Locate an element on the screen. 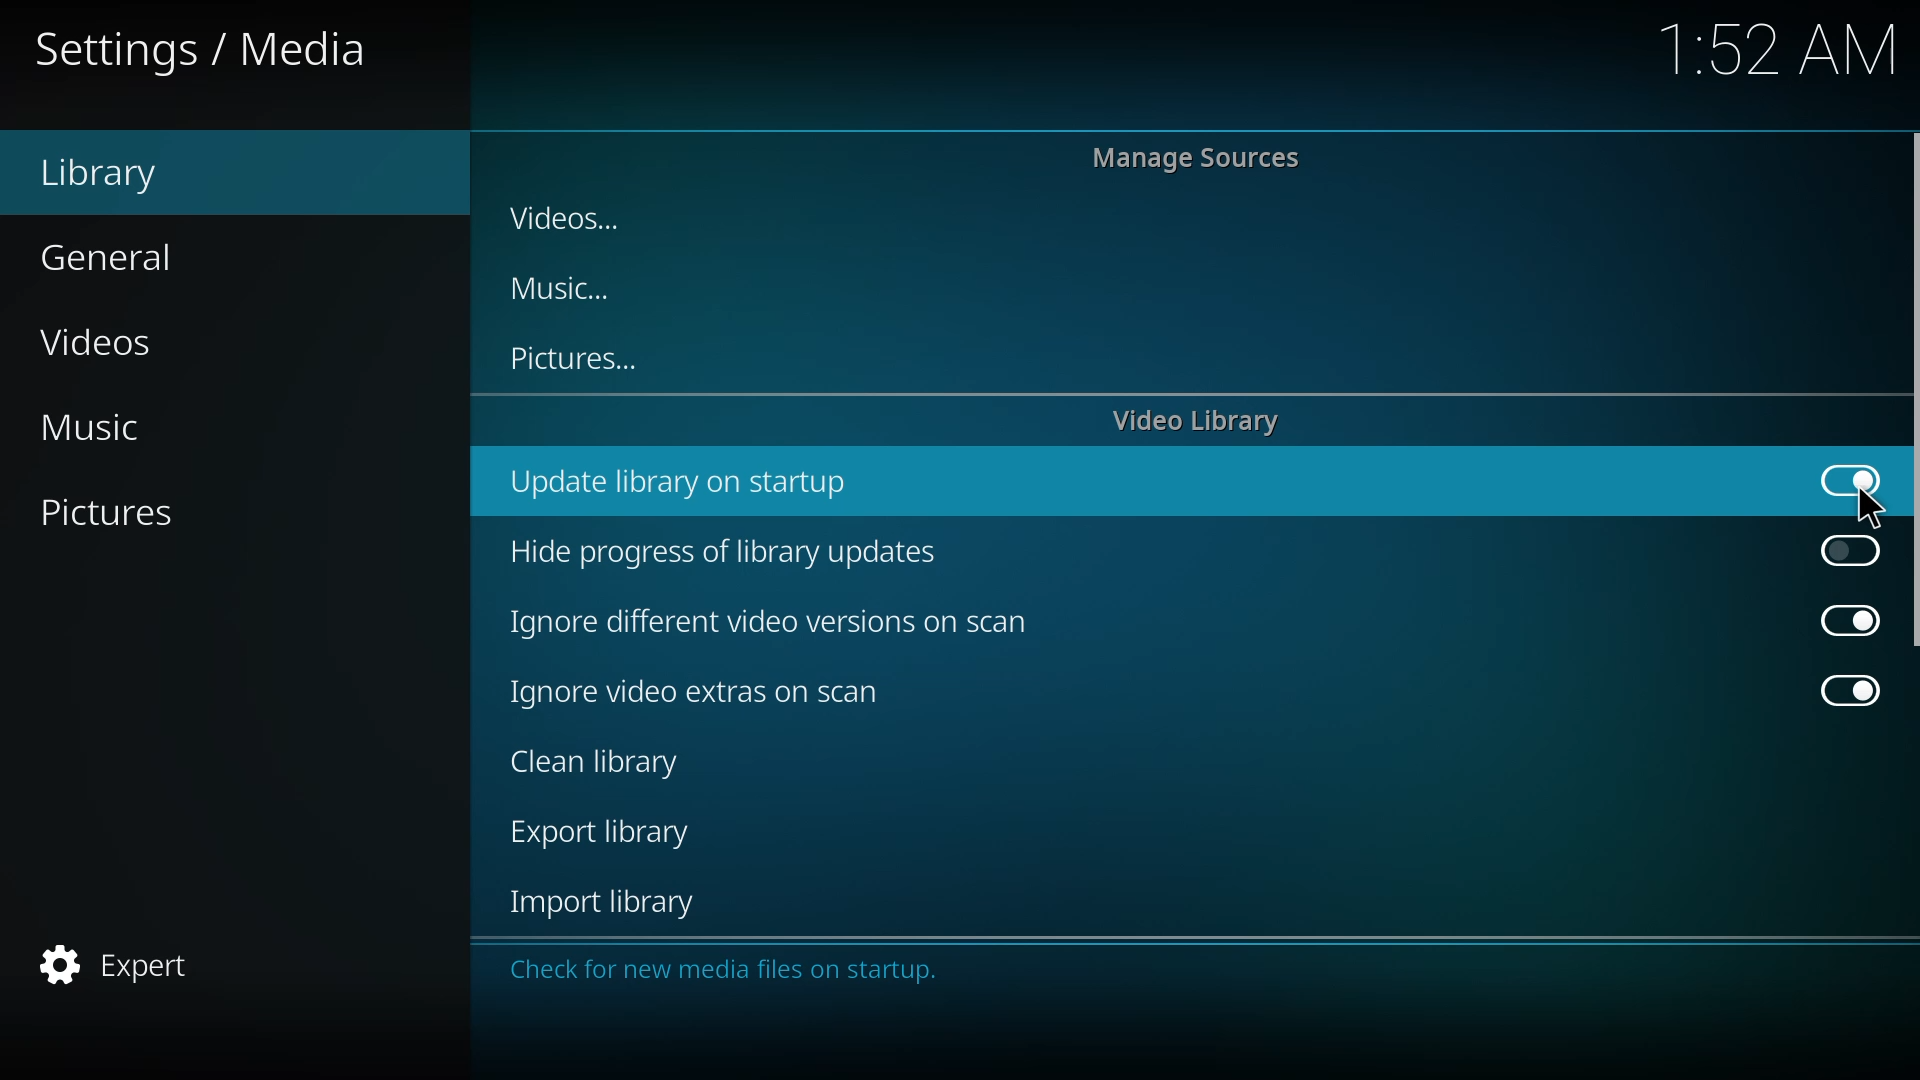 This screenshot has width=1920, height=1080. export library is located at coordinates (607, 833).